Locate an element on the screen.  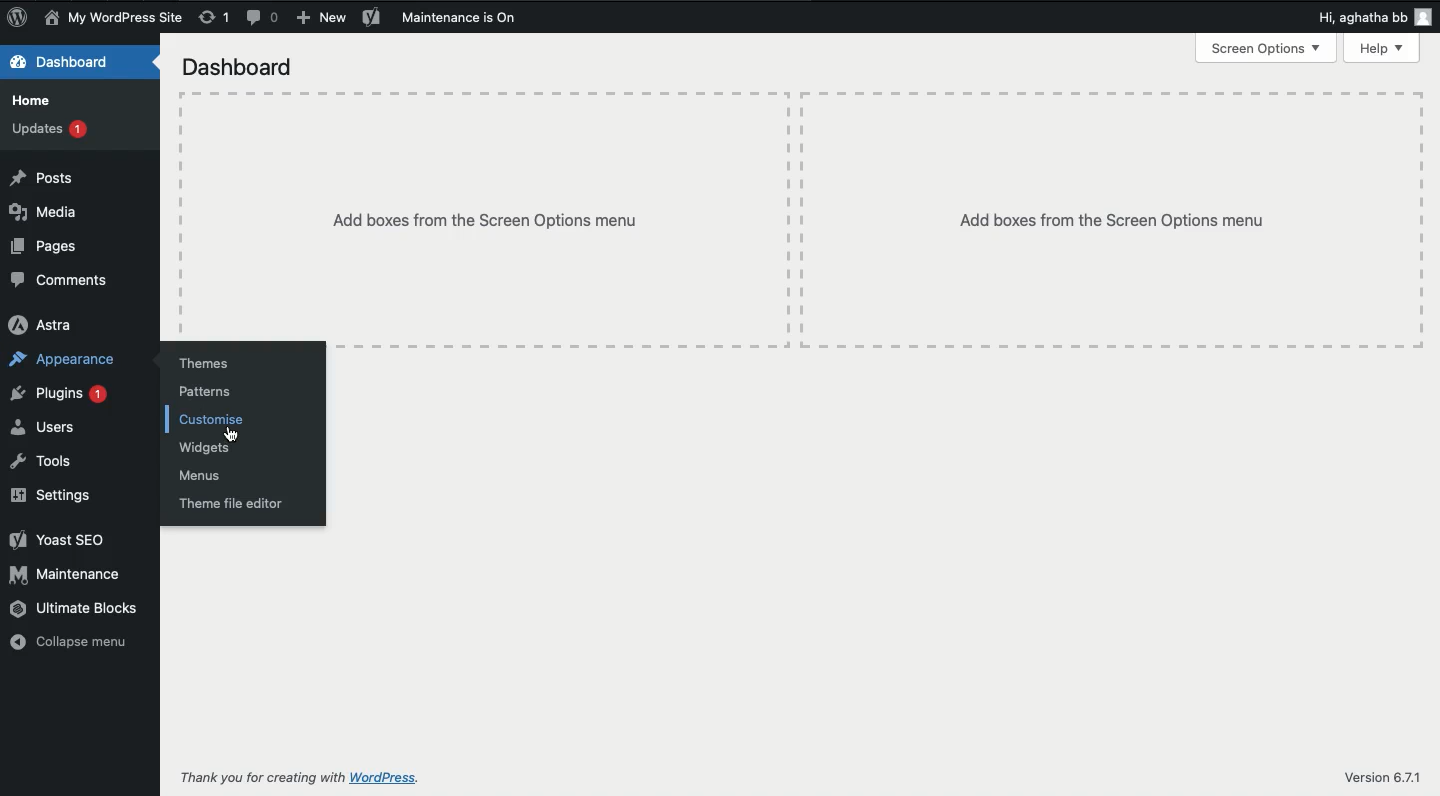
Logo is located at coordinates (17, 18).